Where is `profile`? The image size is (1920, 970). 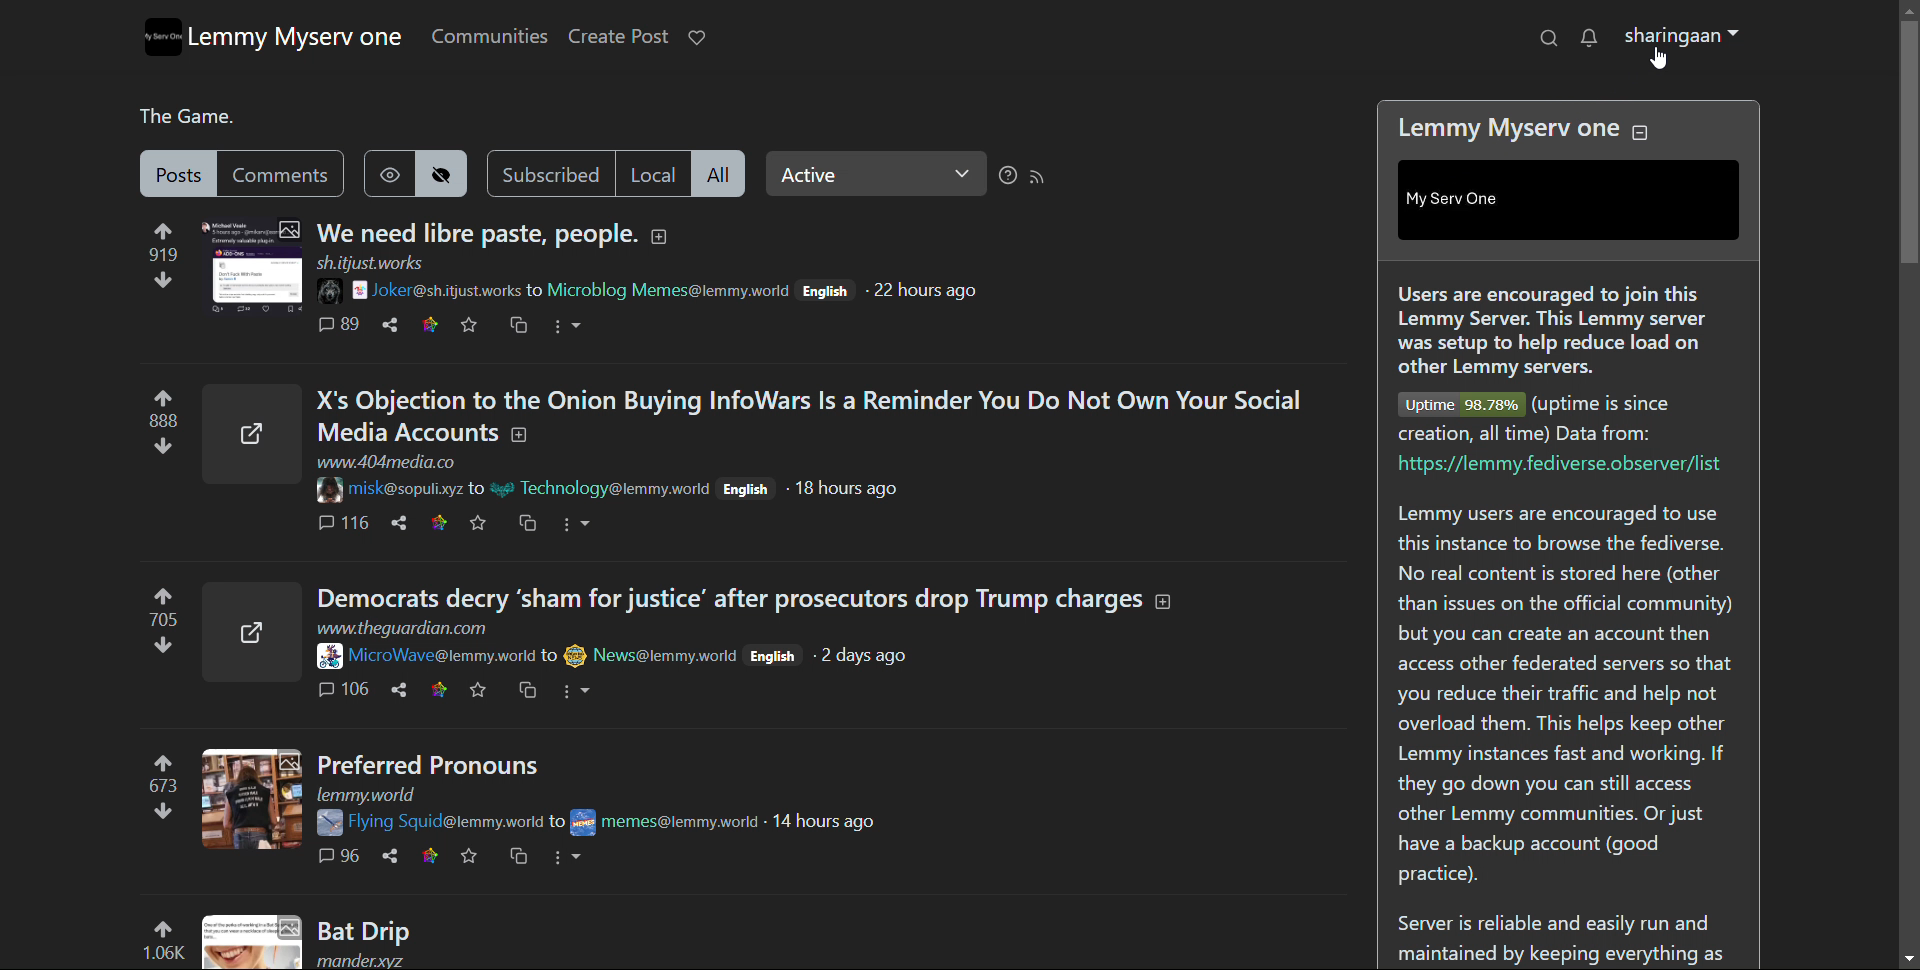 profile is located at coordinates (1680, 35).